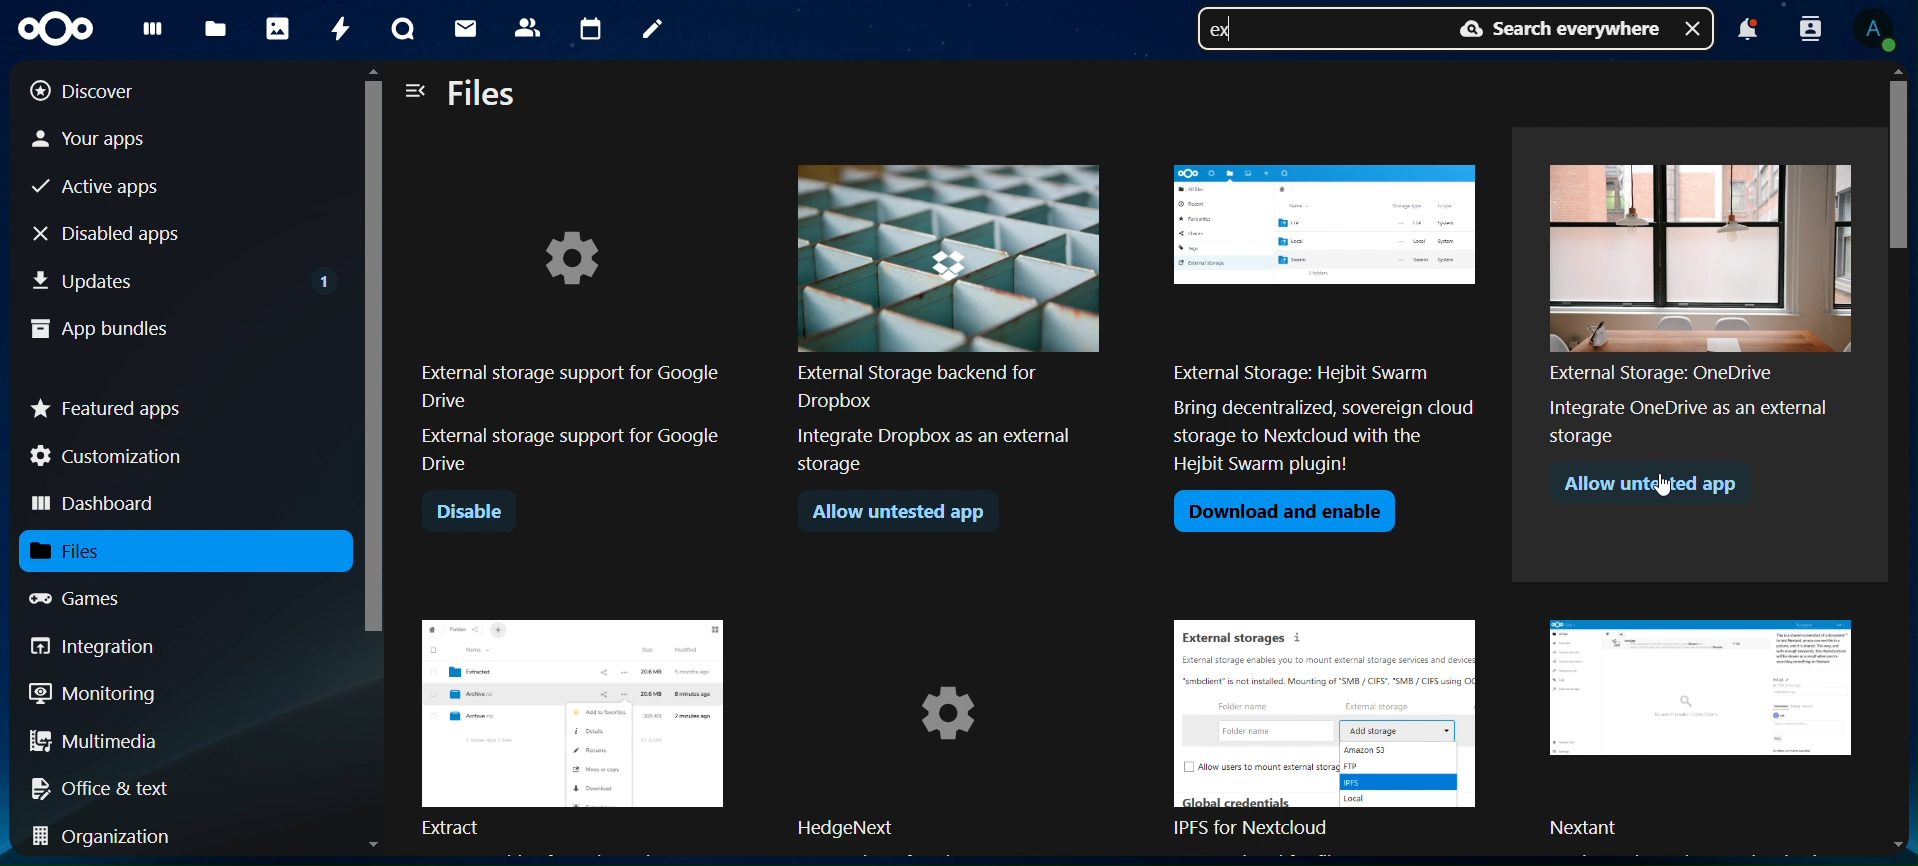  Describe the element at coordinates (1695, 27) in the screenshot. I see `close` at that location.